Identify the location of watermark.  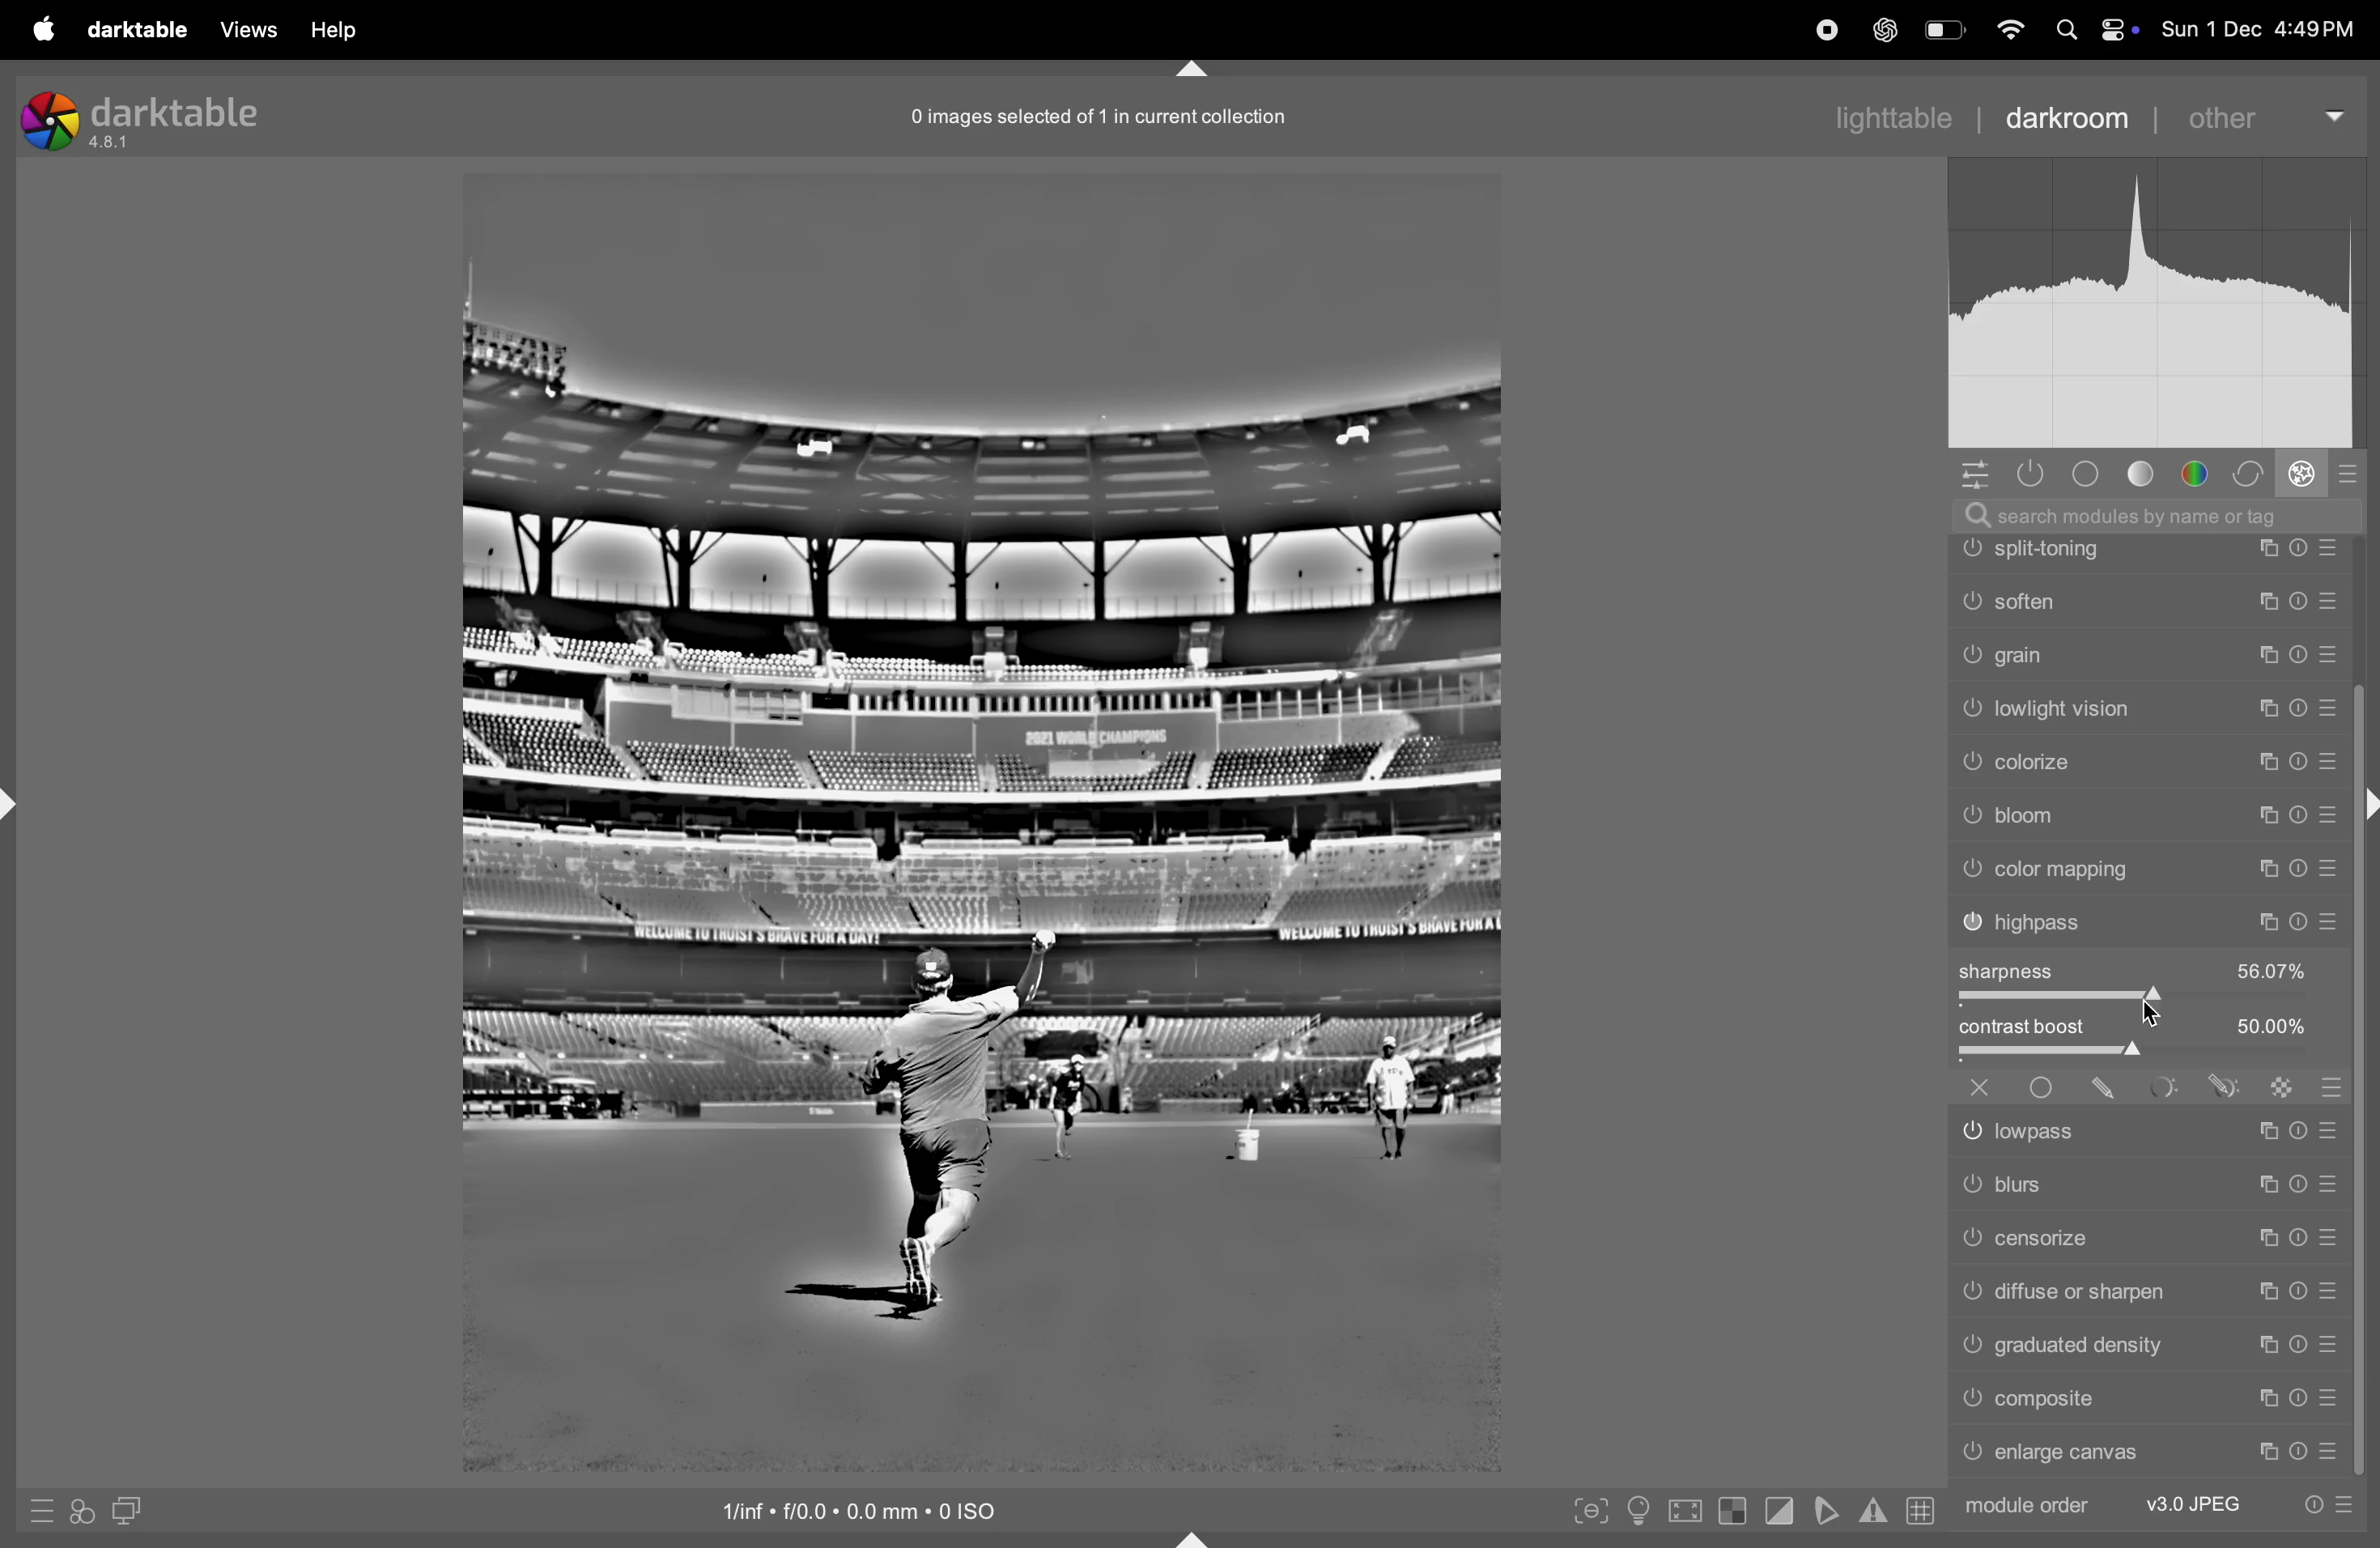
(2147, 548).